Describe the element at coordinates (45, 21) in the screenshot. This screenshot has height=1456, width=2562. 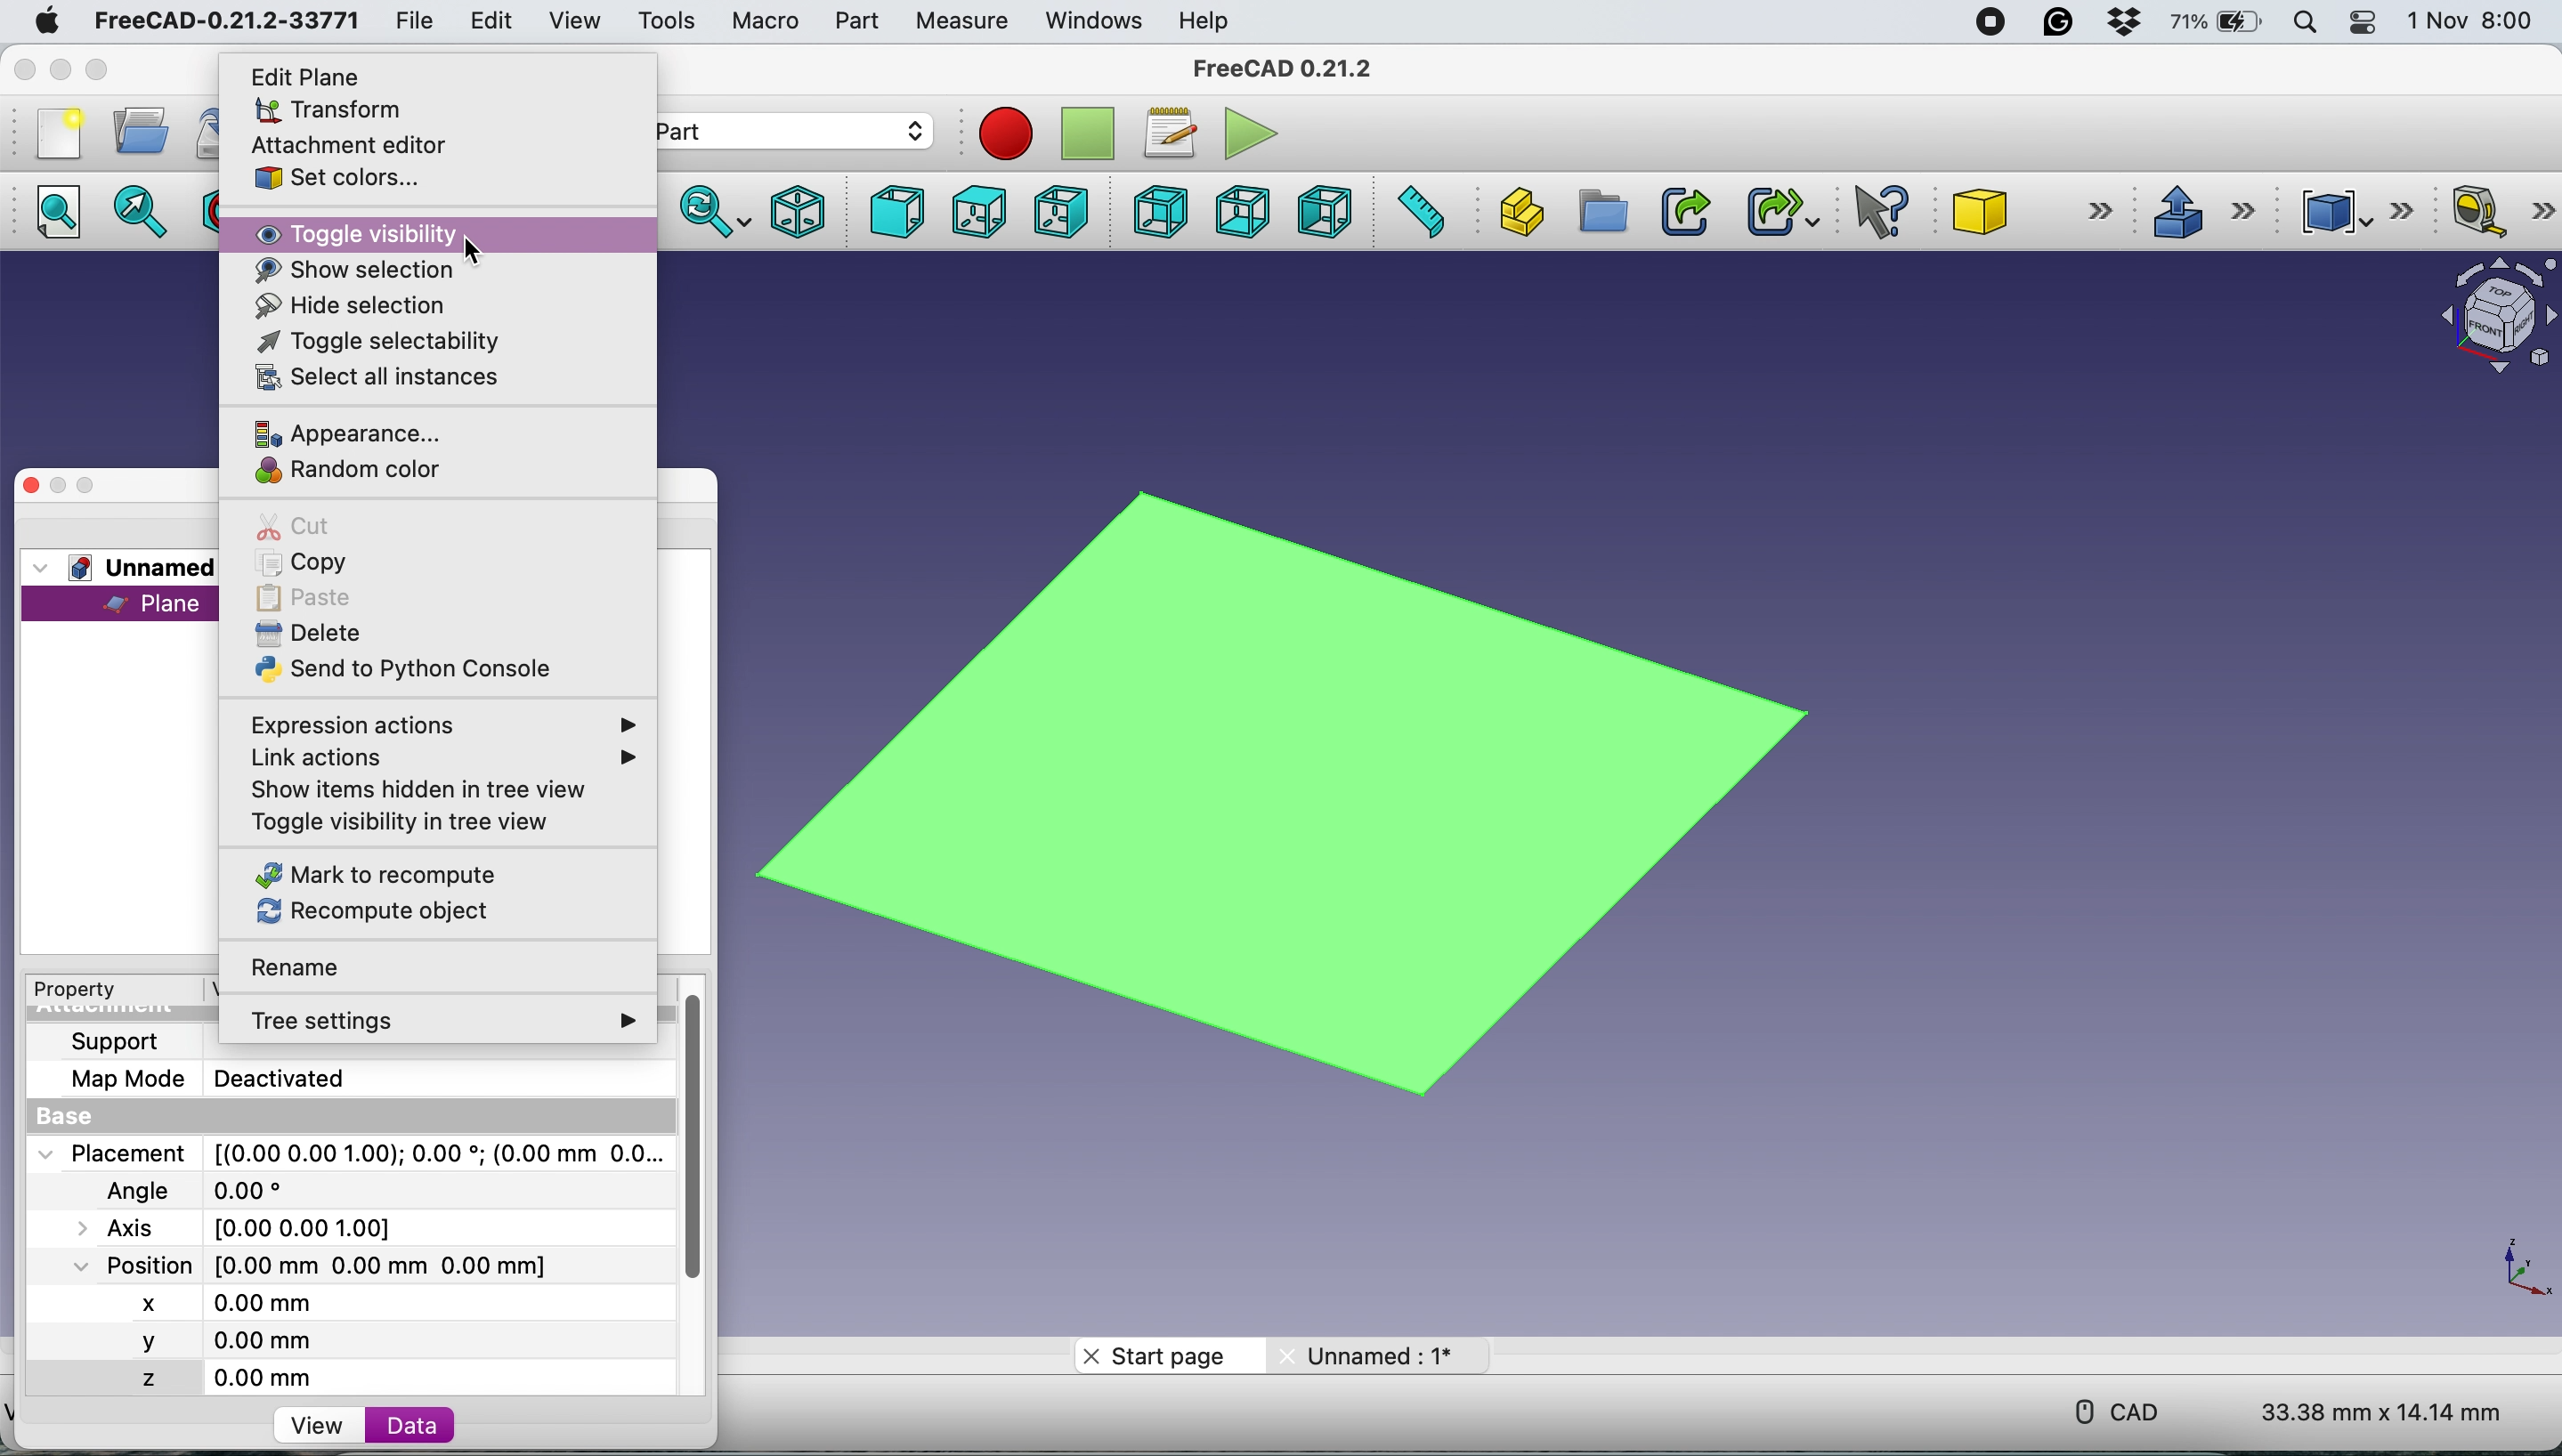
I see `system logo` at that location.